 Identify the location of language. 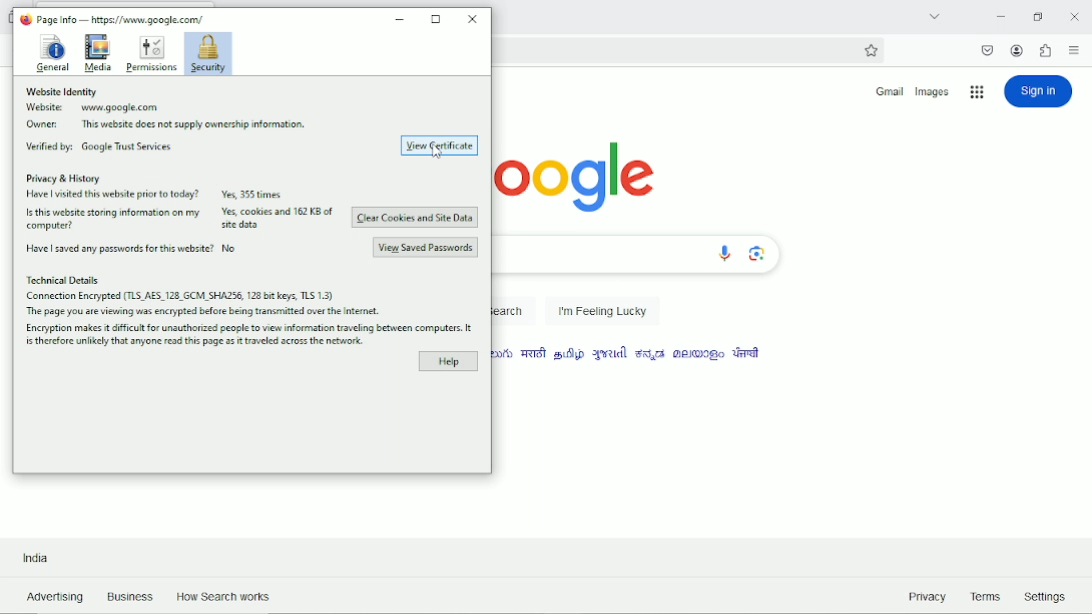
(743, 355).